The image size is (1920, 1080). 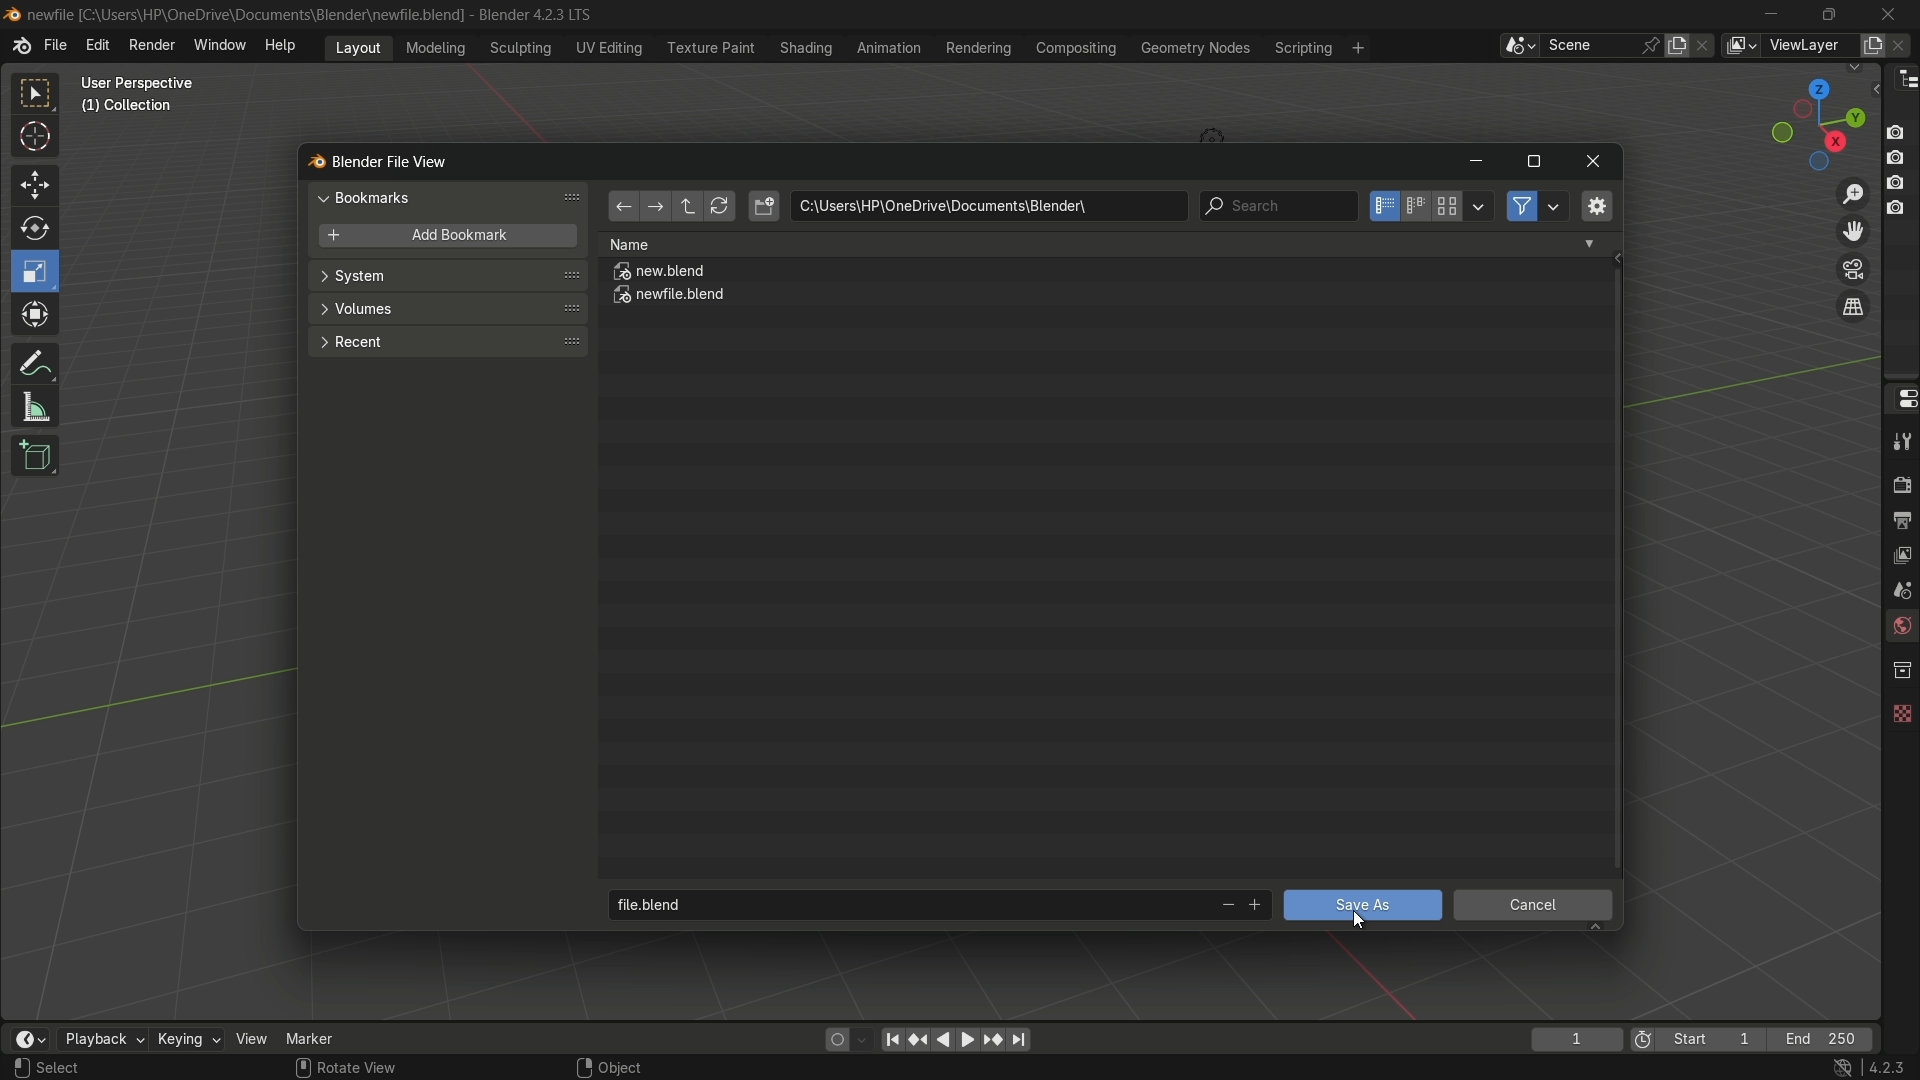 What do you see at coordinates (442, 237) in the screenshot?
I see `add bookmark` at bounding box center [442, 237].